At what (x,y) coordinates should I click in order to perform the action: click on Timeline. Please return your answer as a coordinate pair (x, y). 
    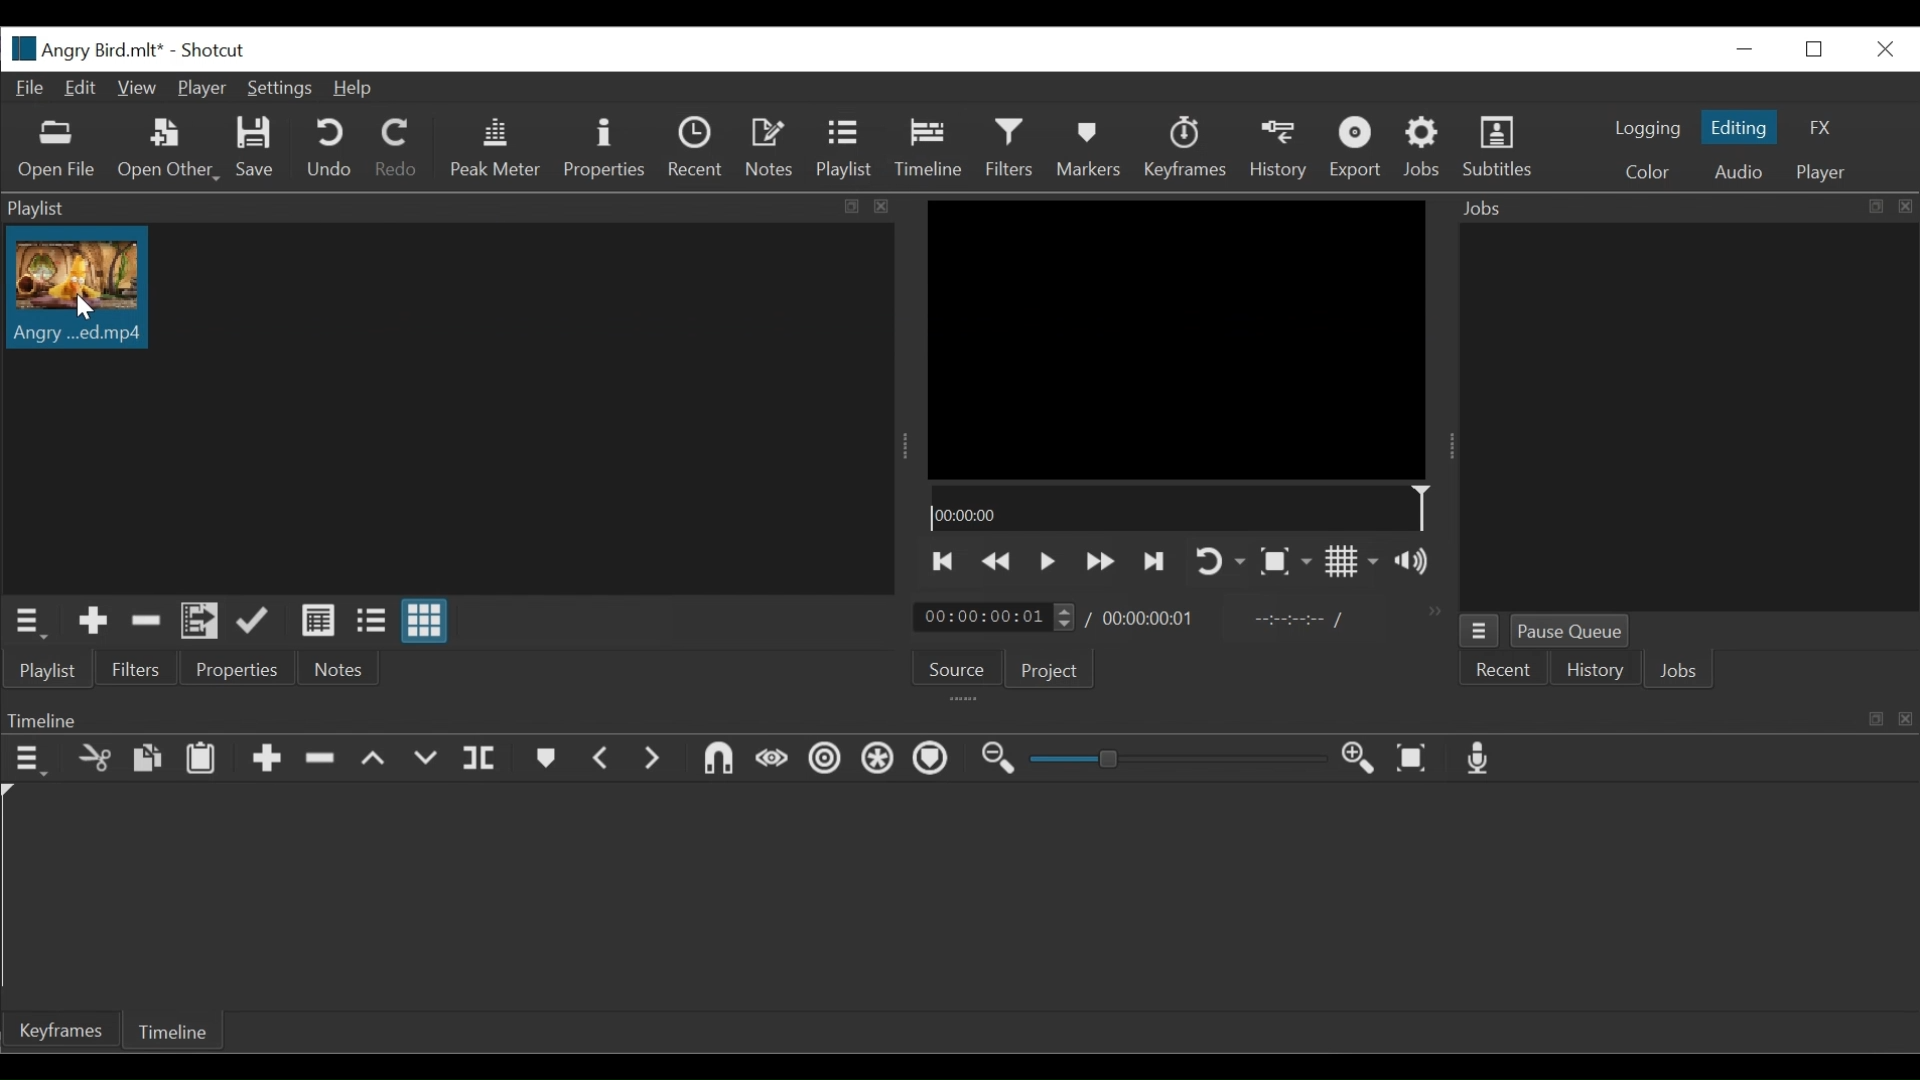
    Looking at the image, I should click on (170, 1030).